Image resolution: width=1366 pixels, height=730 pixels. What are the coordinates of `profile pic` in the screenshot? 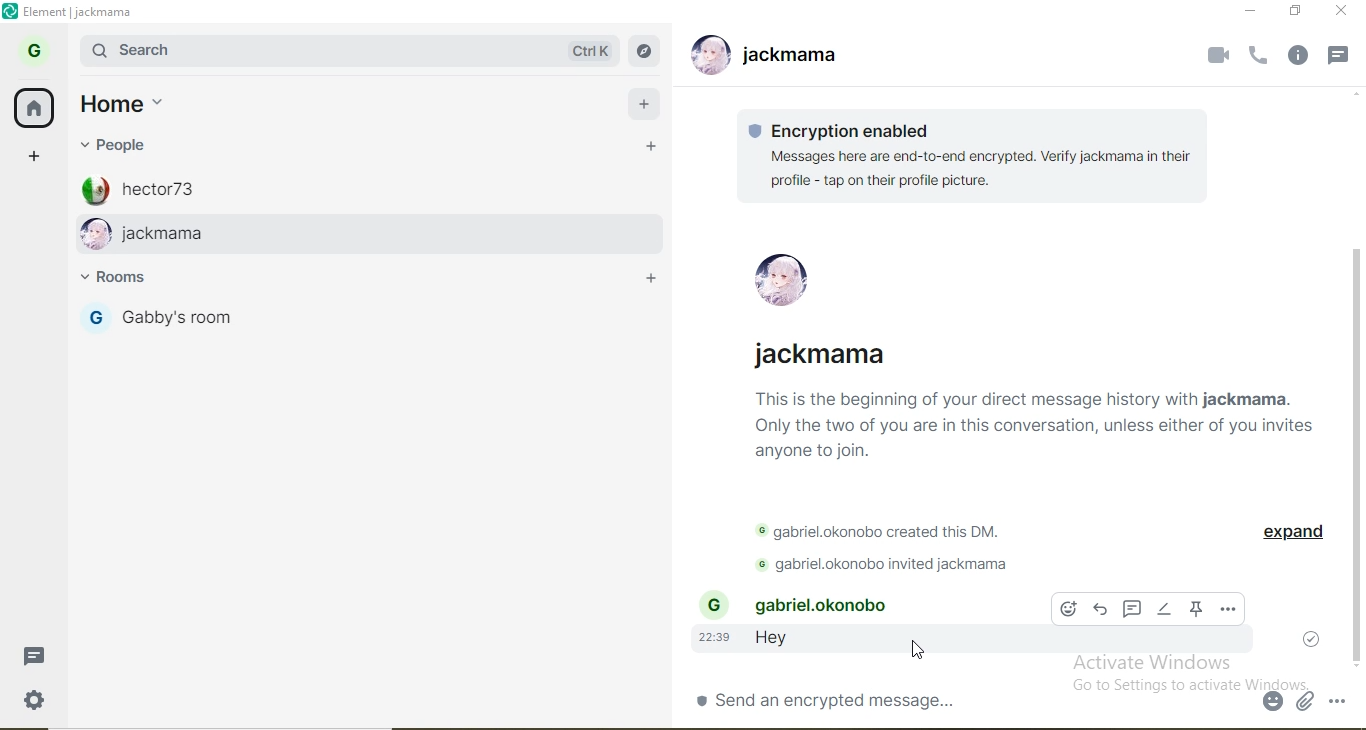 It's located at (781, 282).